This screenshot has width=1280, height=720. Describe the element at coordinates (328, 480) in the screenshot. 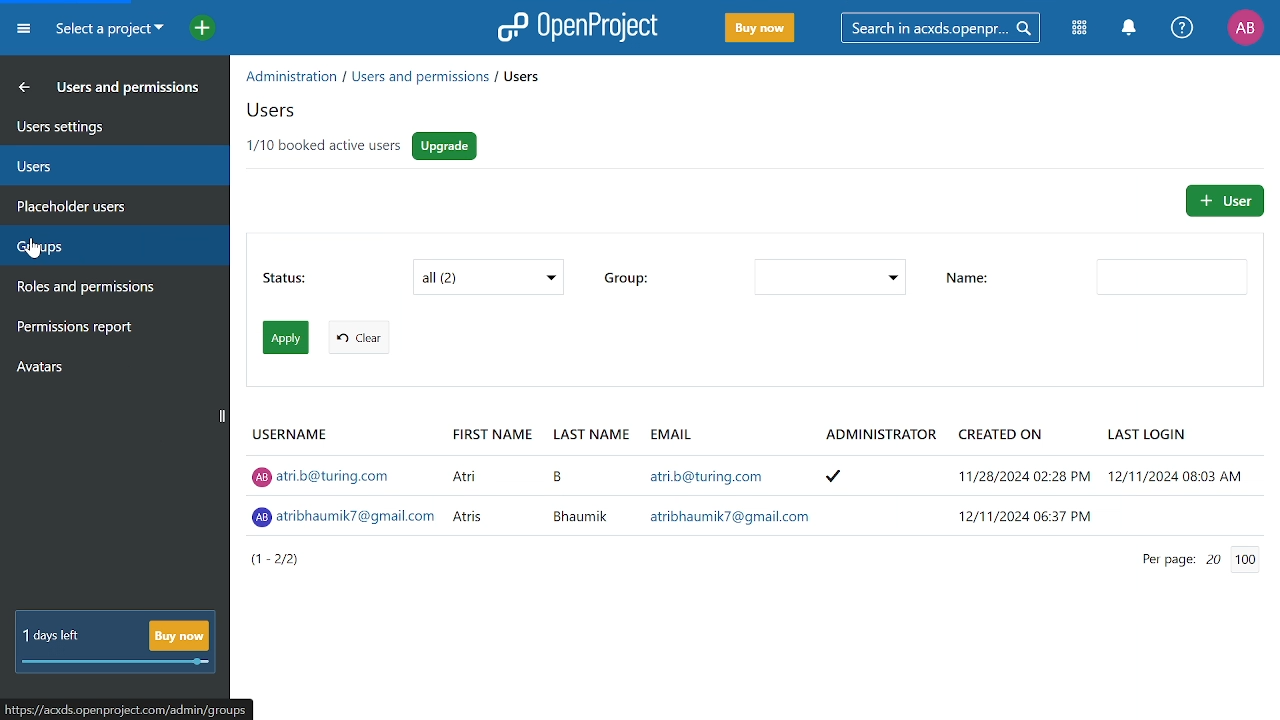

I see `Admin` at that location.